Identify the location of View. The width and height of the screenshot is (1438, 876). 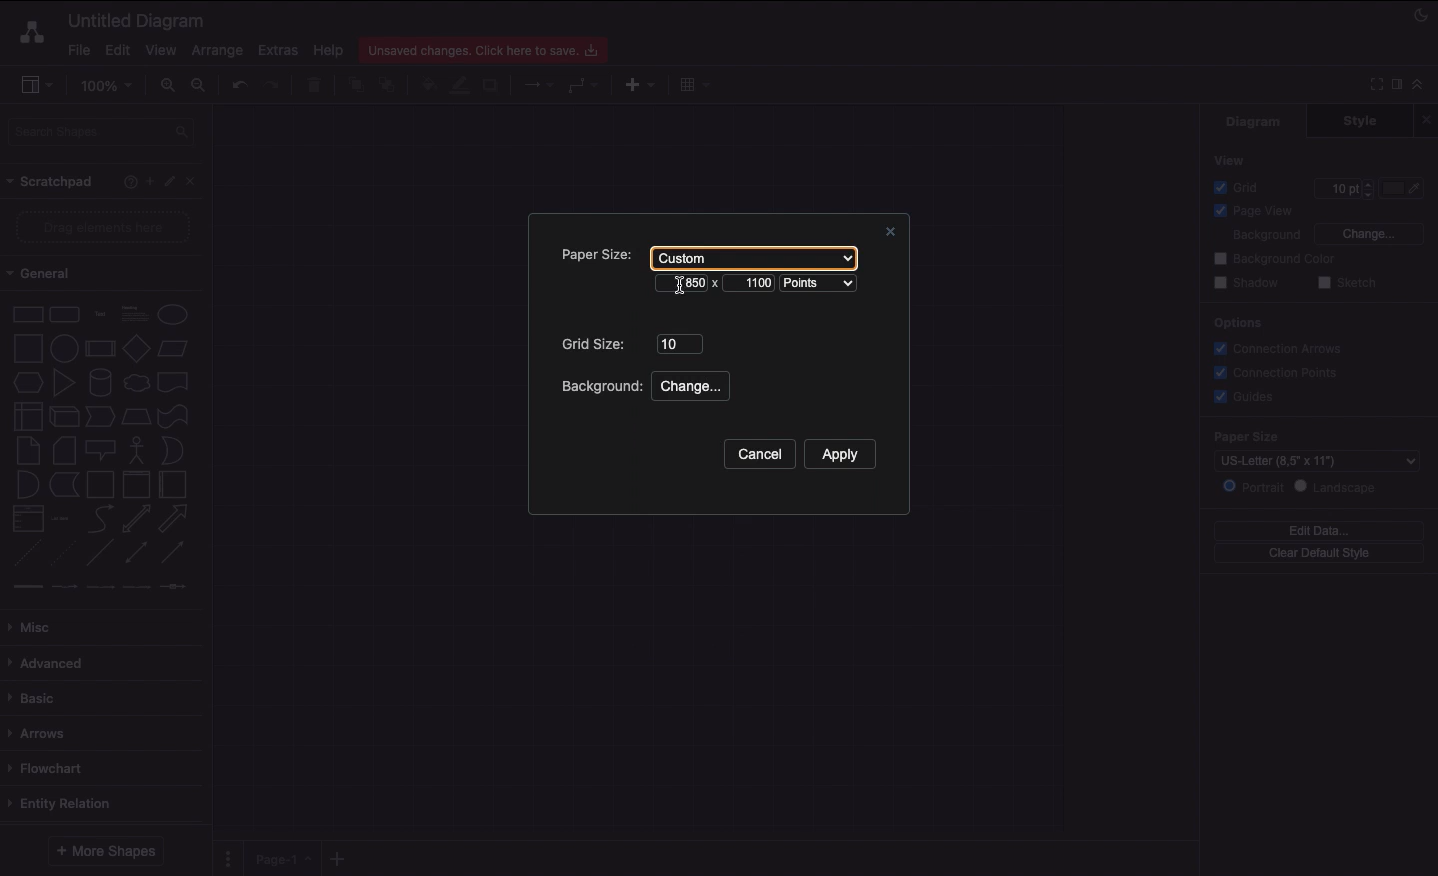
(161, 47).